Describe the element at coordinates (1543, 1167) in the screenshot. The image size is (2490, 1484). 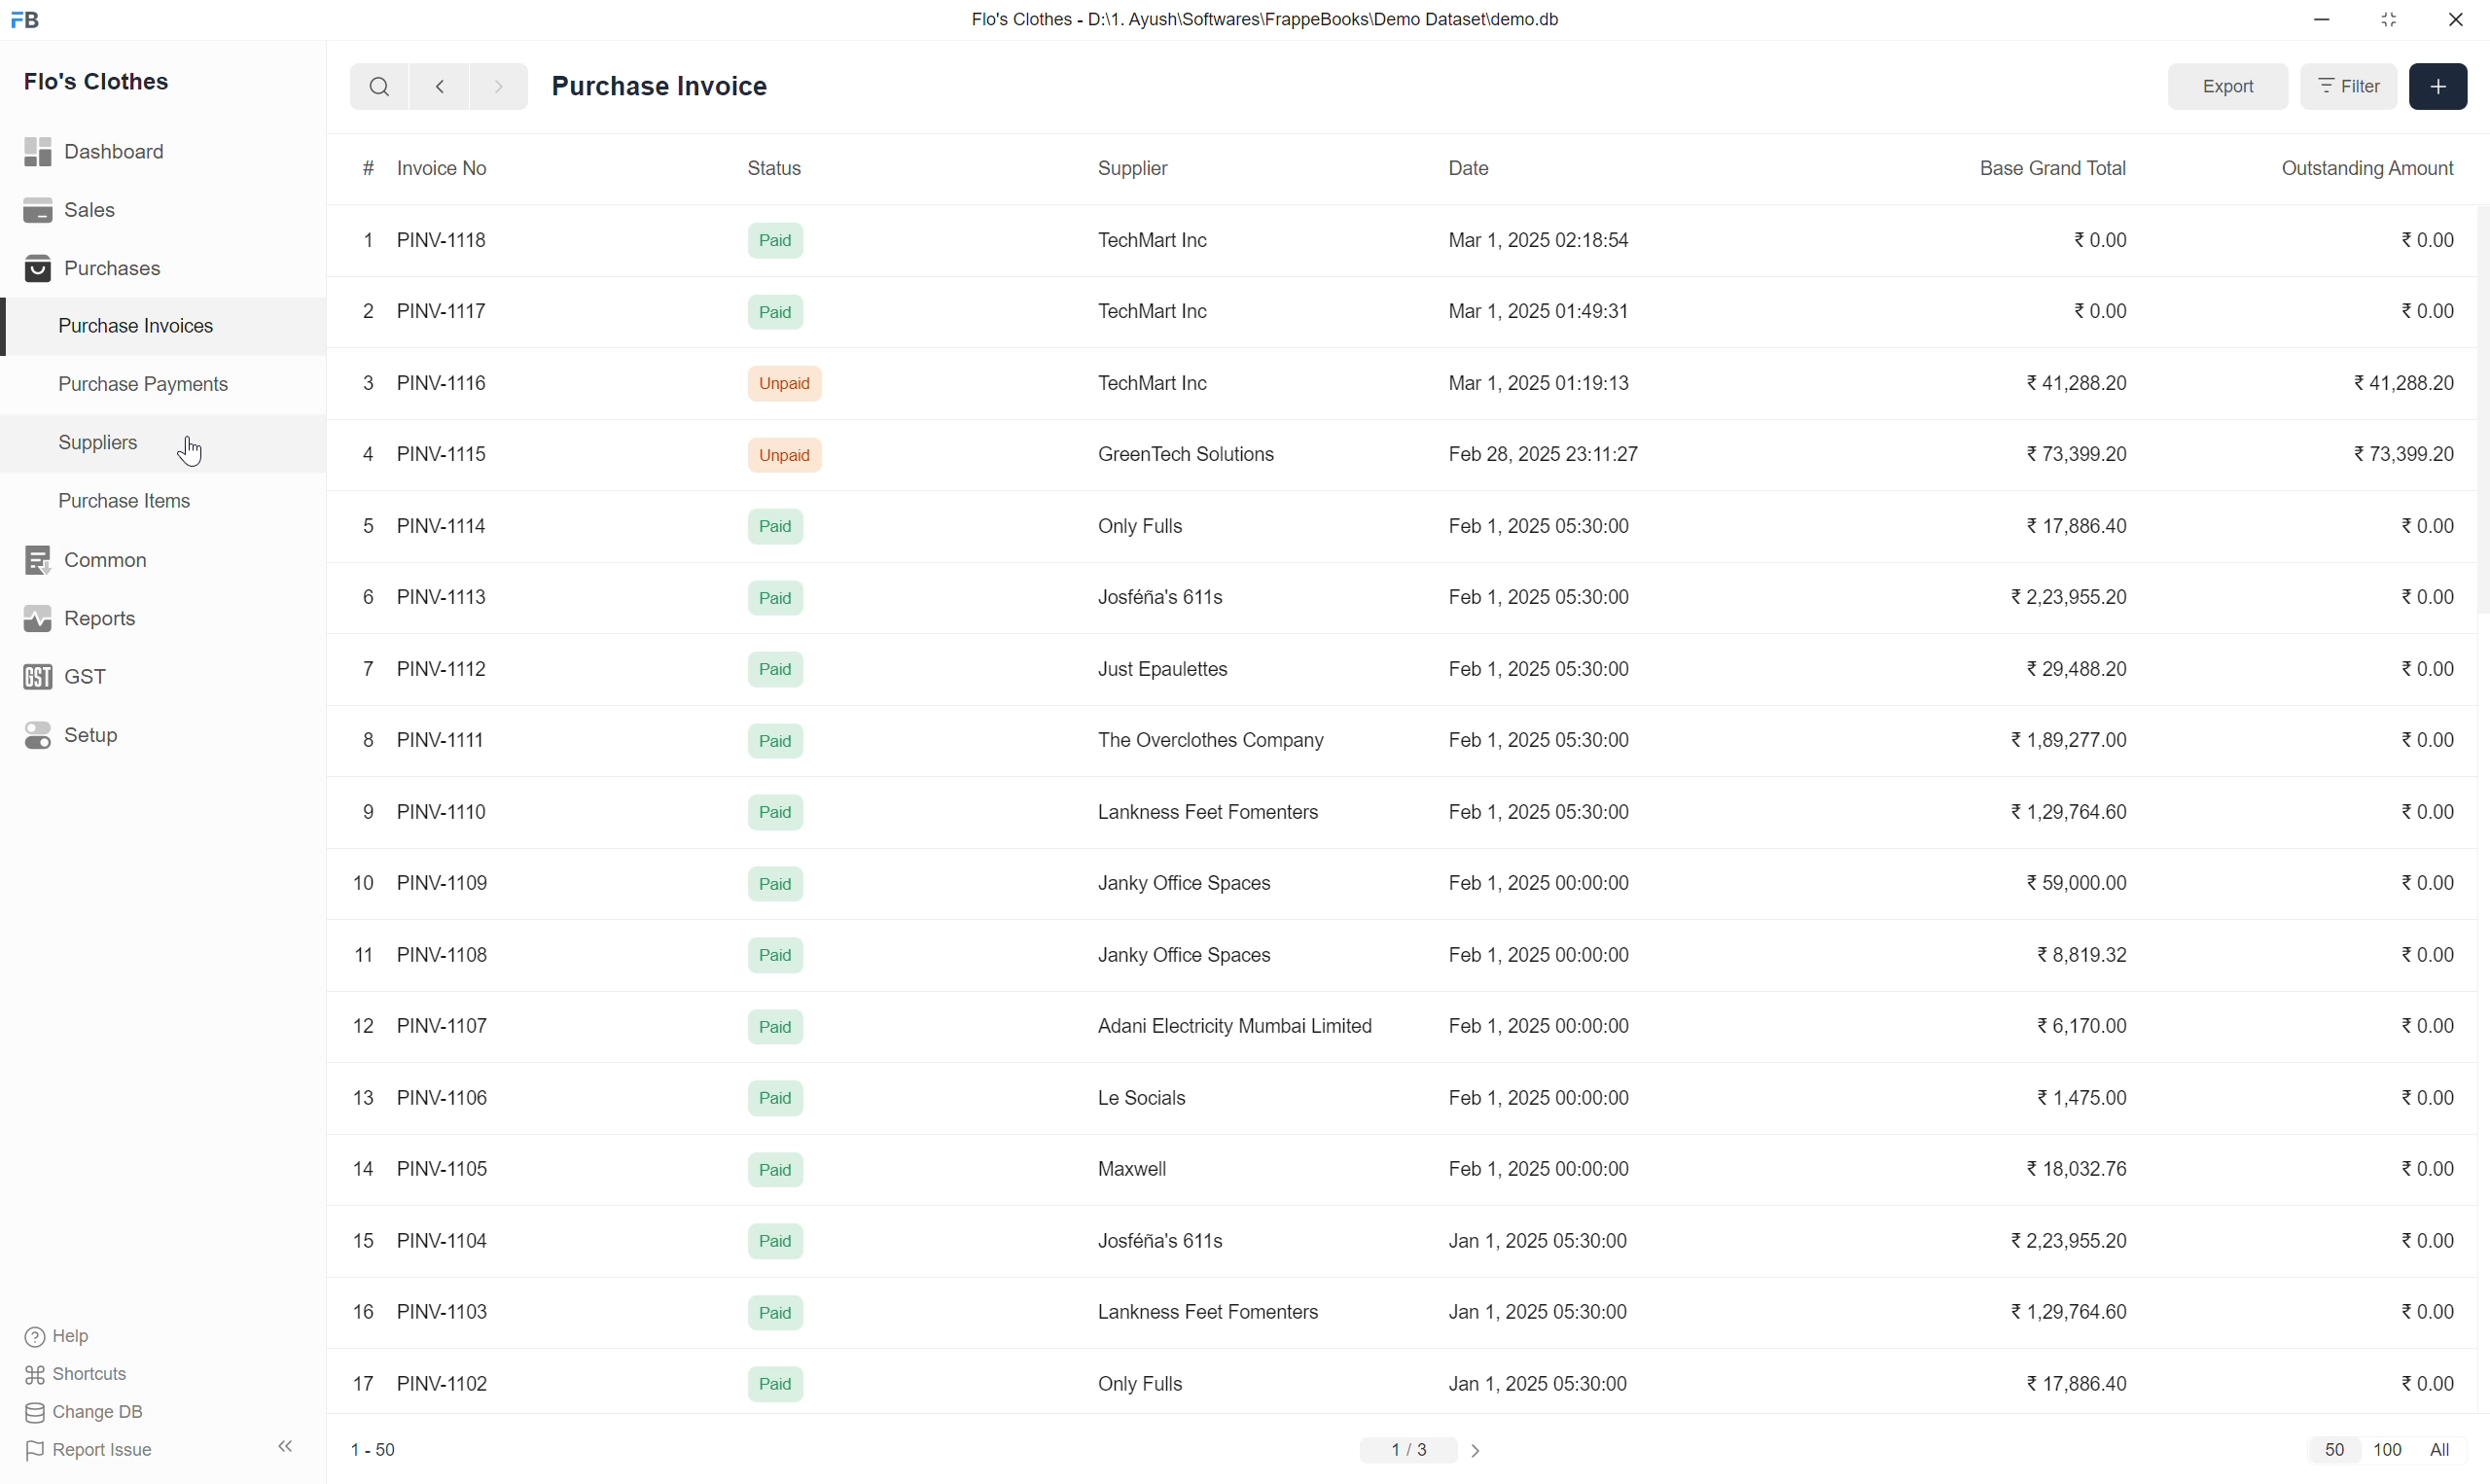
I see `Feb 1, 2025 00:00:00` at that location.